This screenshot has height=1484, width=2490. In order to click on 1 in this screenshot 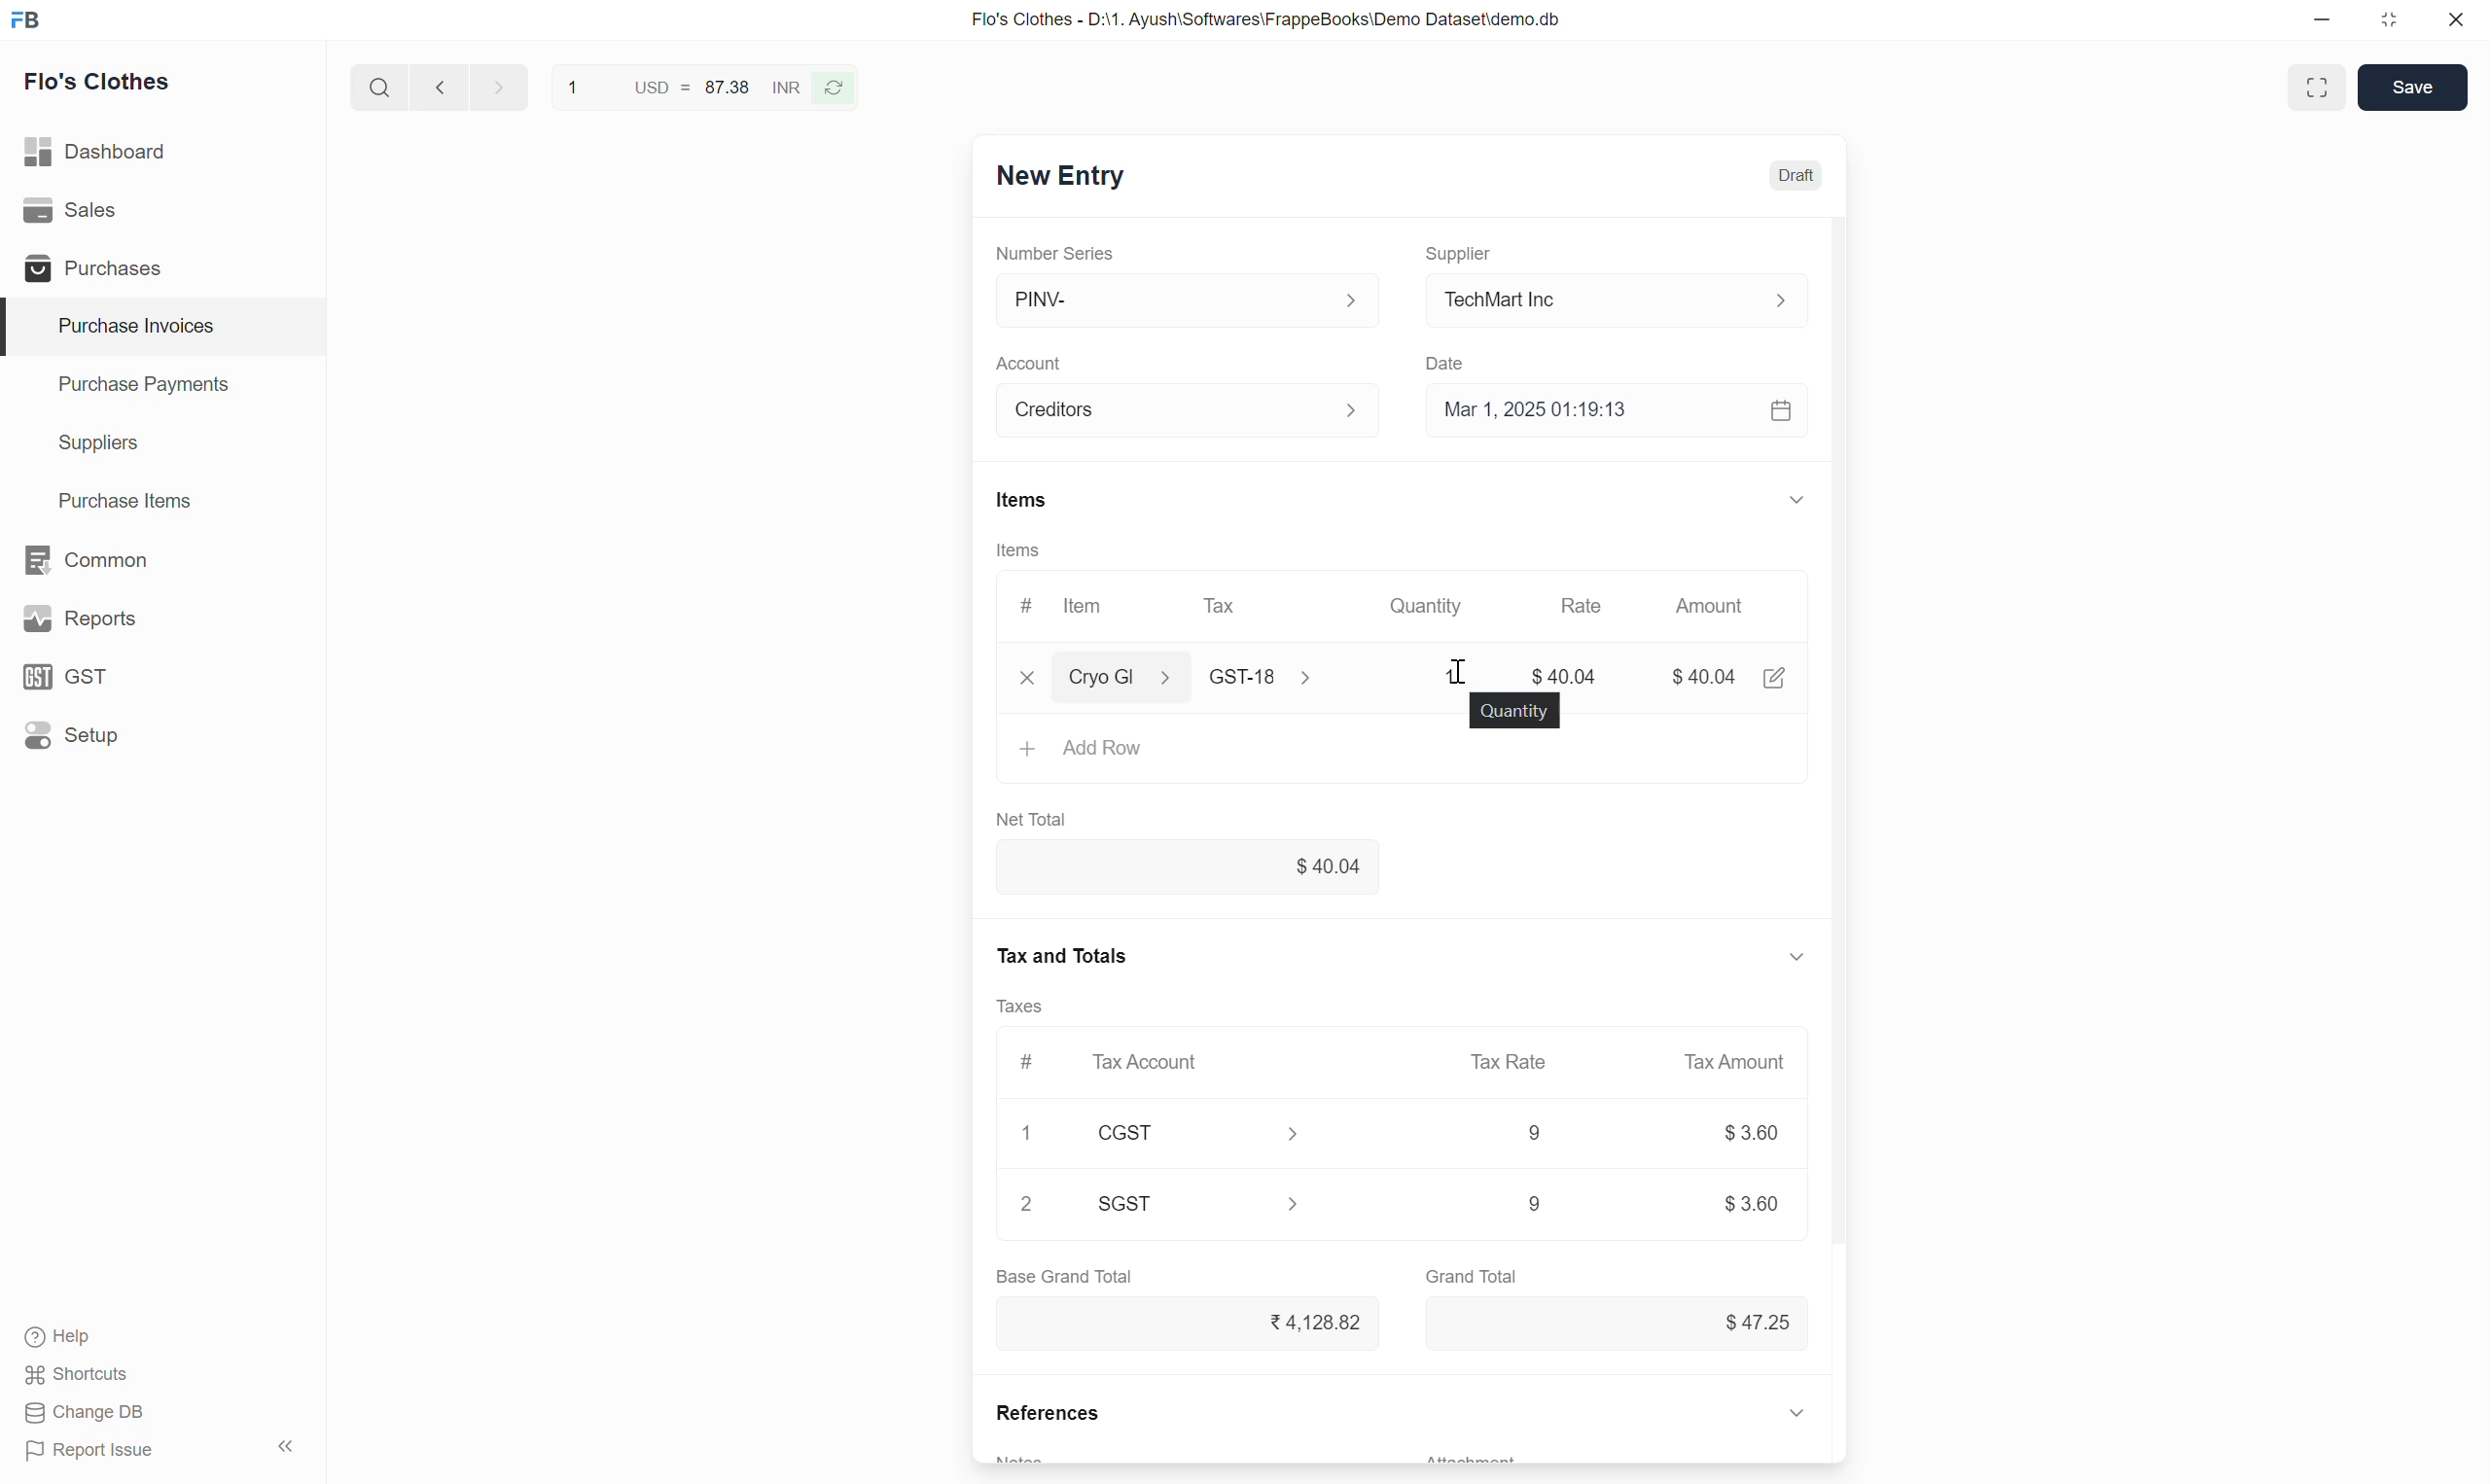, I will do `click(1452, 674)`.